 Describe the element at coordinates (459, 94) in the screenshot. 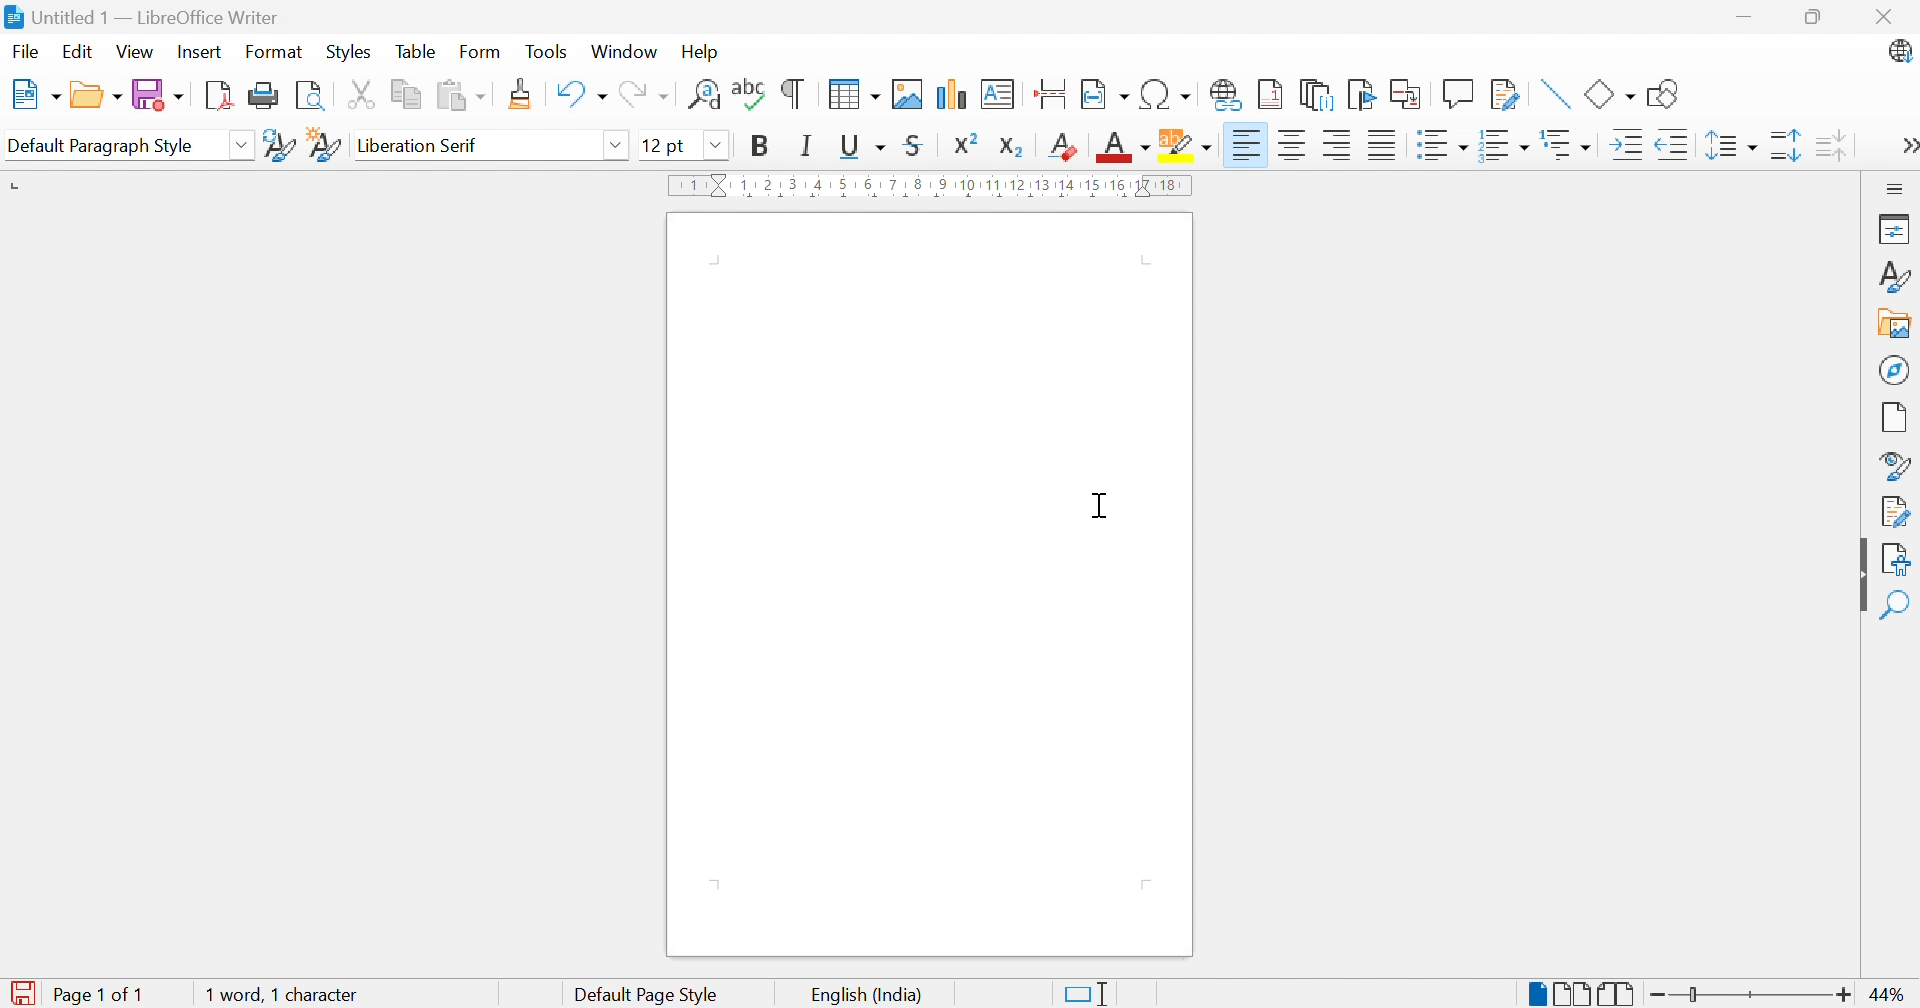

I see `Paste` at that location.